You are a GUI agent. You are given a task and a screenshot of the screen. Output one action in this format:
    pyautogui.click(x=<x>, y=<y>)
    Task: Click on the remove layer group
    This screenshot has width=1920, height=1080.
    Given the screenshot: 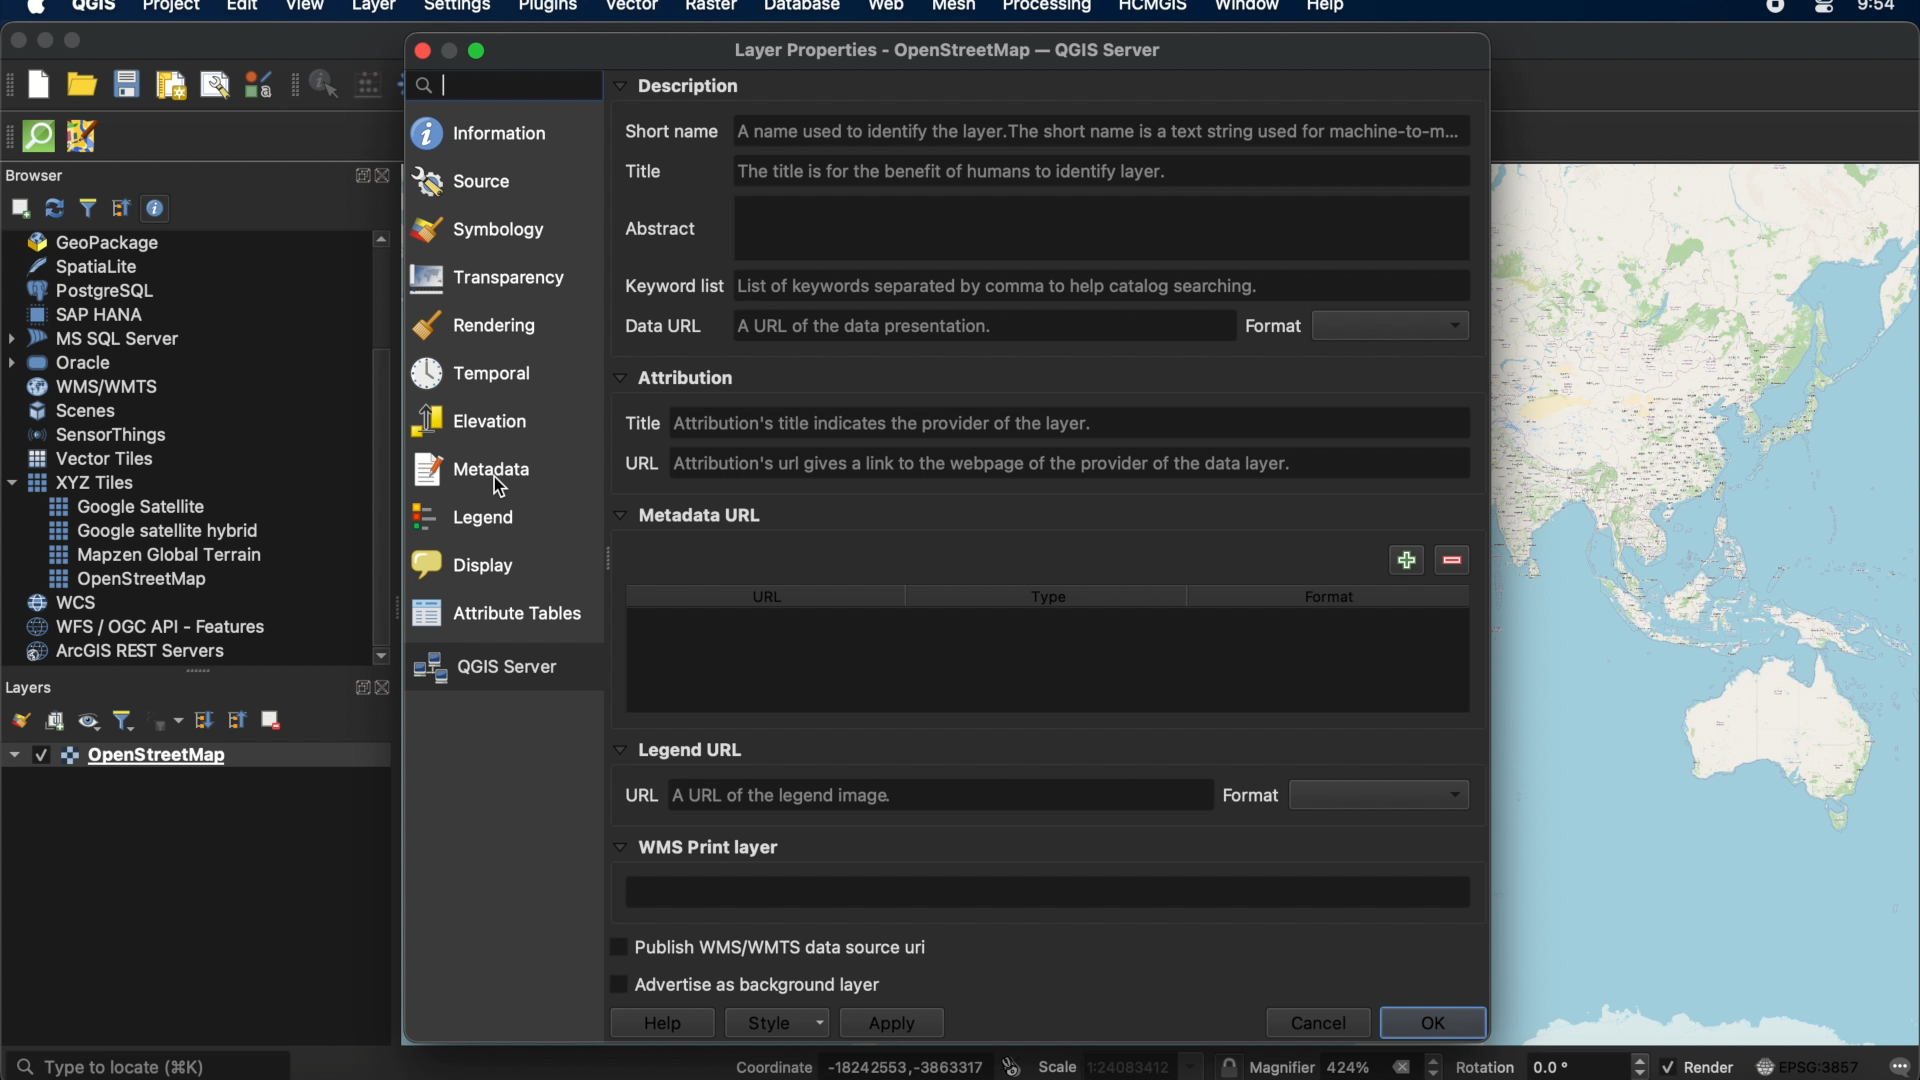 What is the action you would take?
    pyautogui.click(x=273, y=721)
    